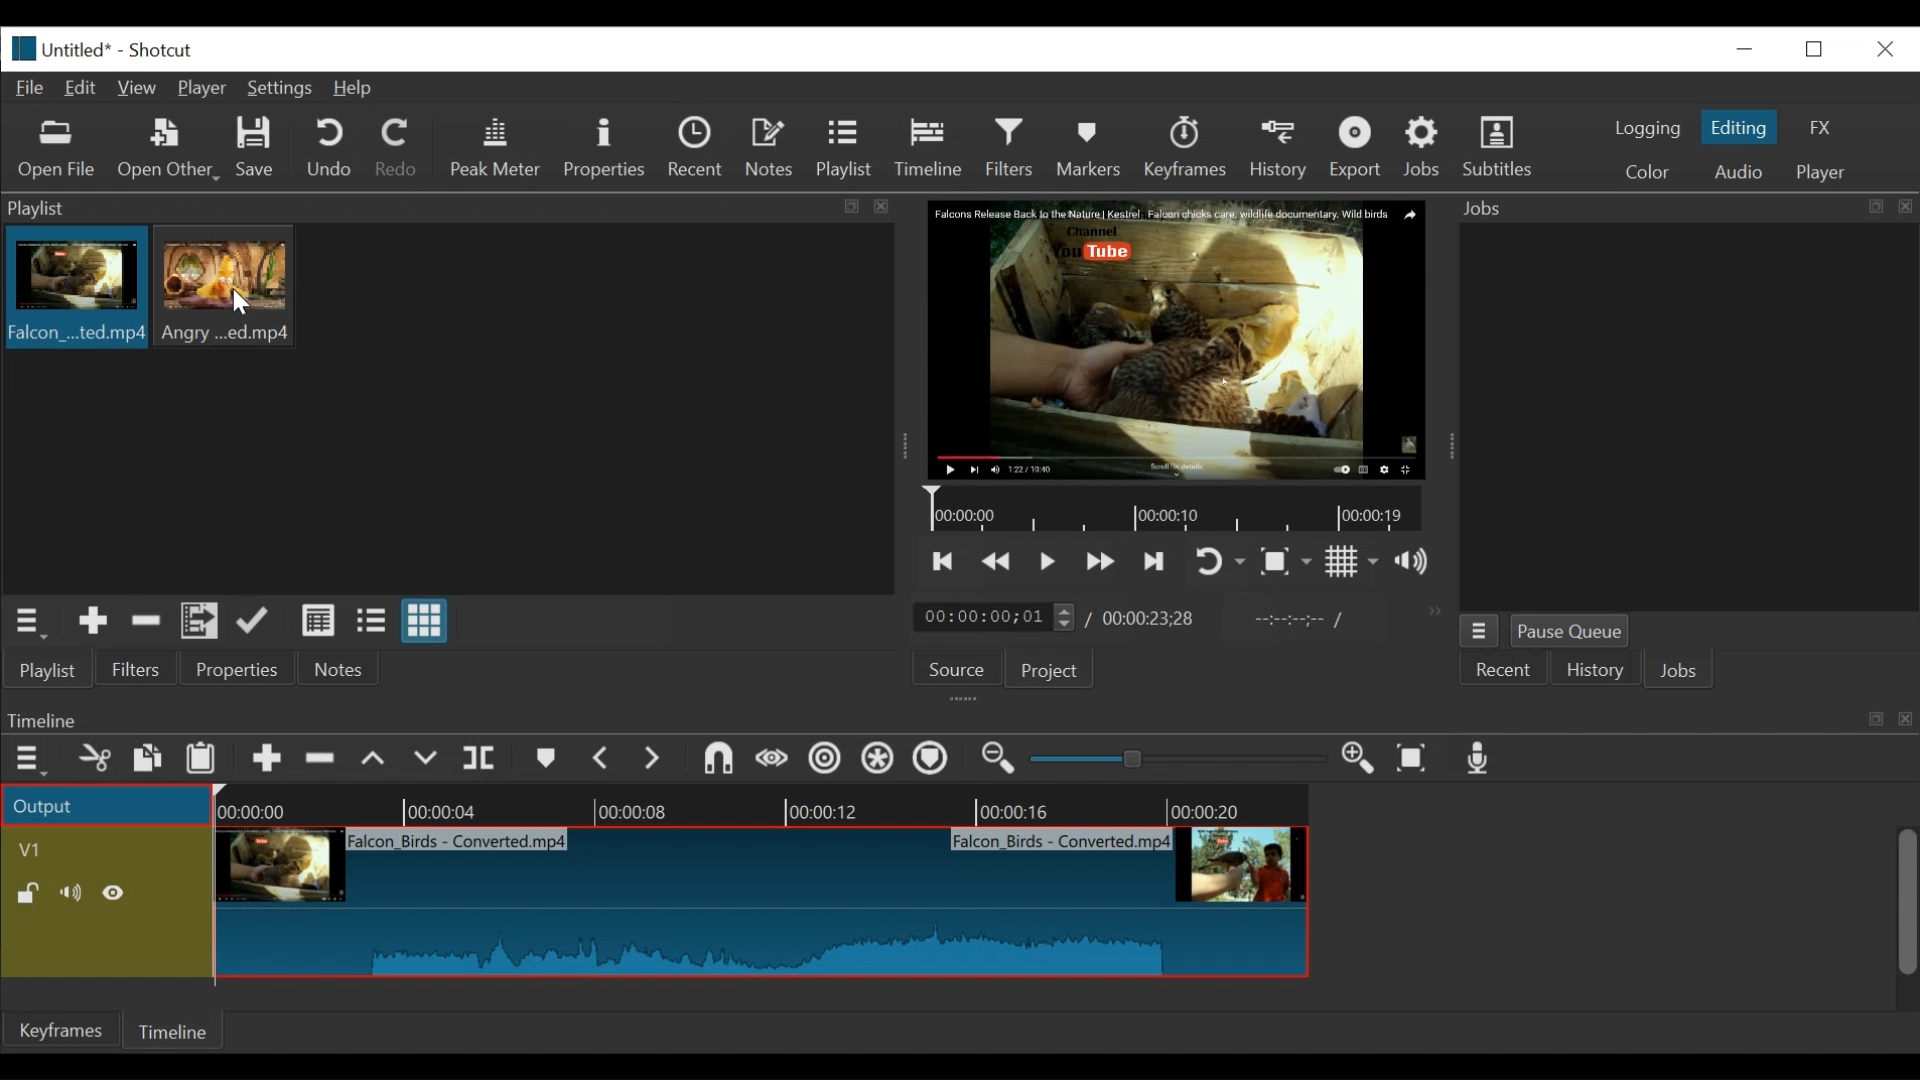 This screenshot has height=1080, width=1920. I want to click on playlist, so click(46, 670).